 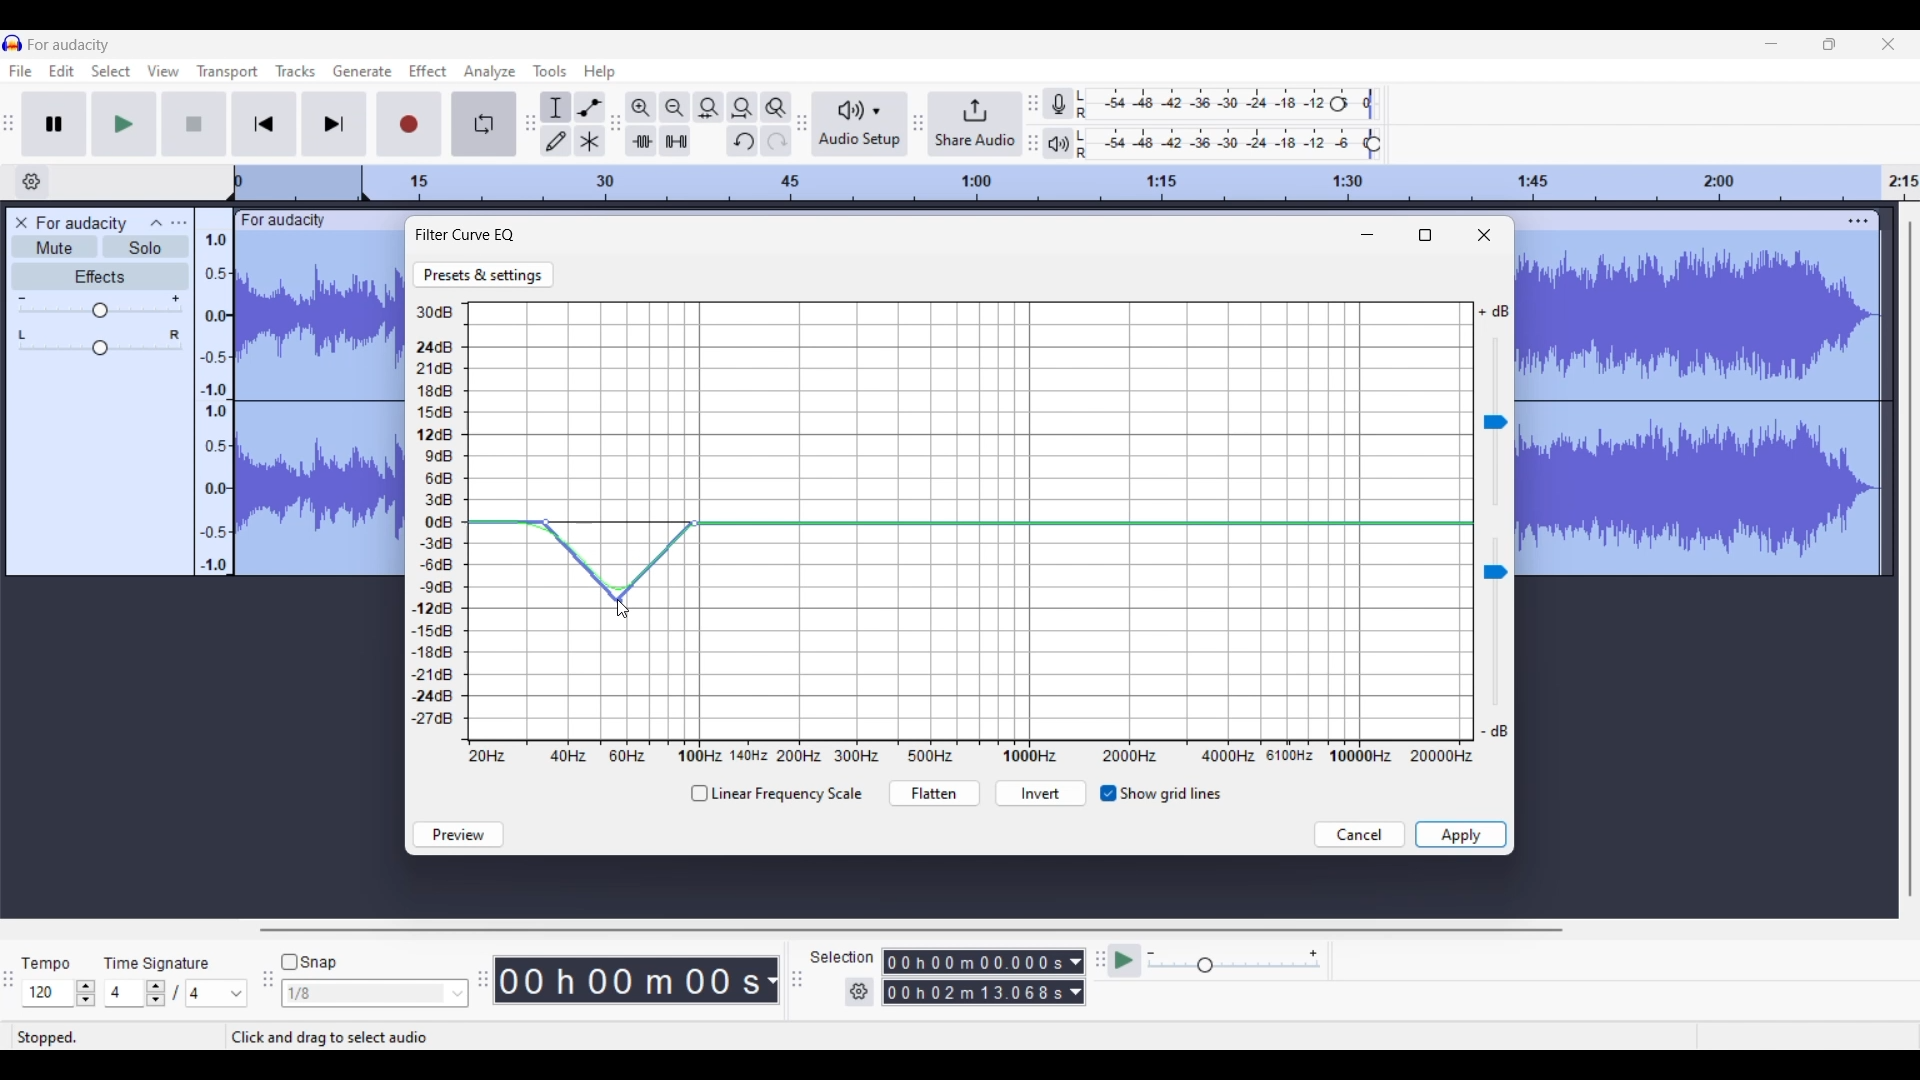 What do you see at coordinates (1313, 954) in the screenshot?
I see `Max. playback speed` at bounding box center [1313, 954].